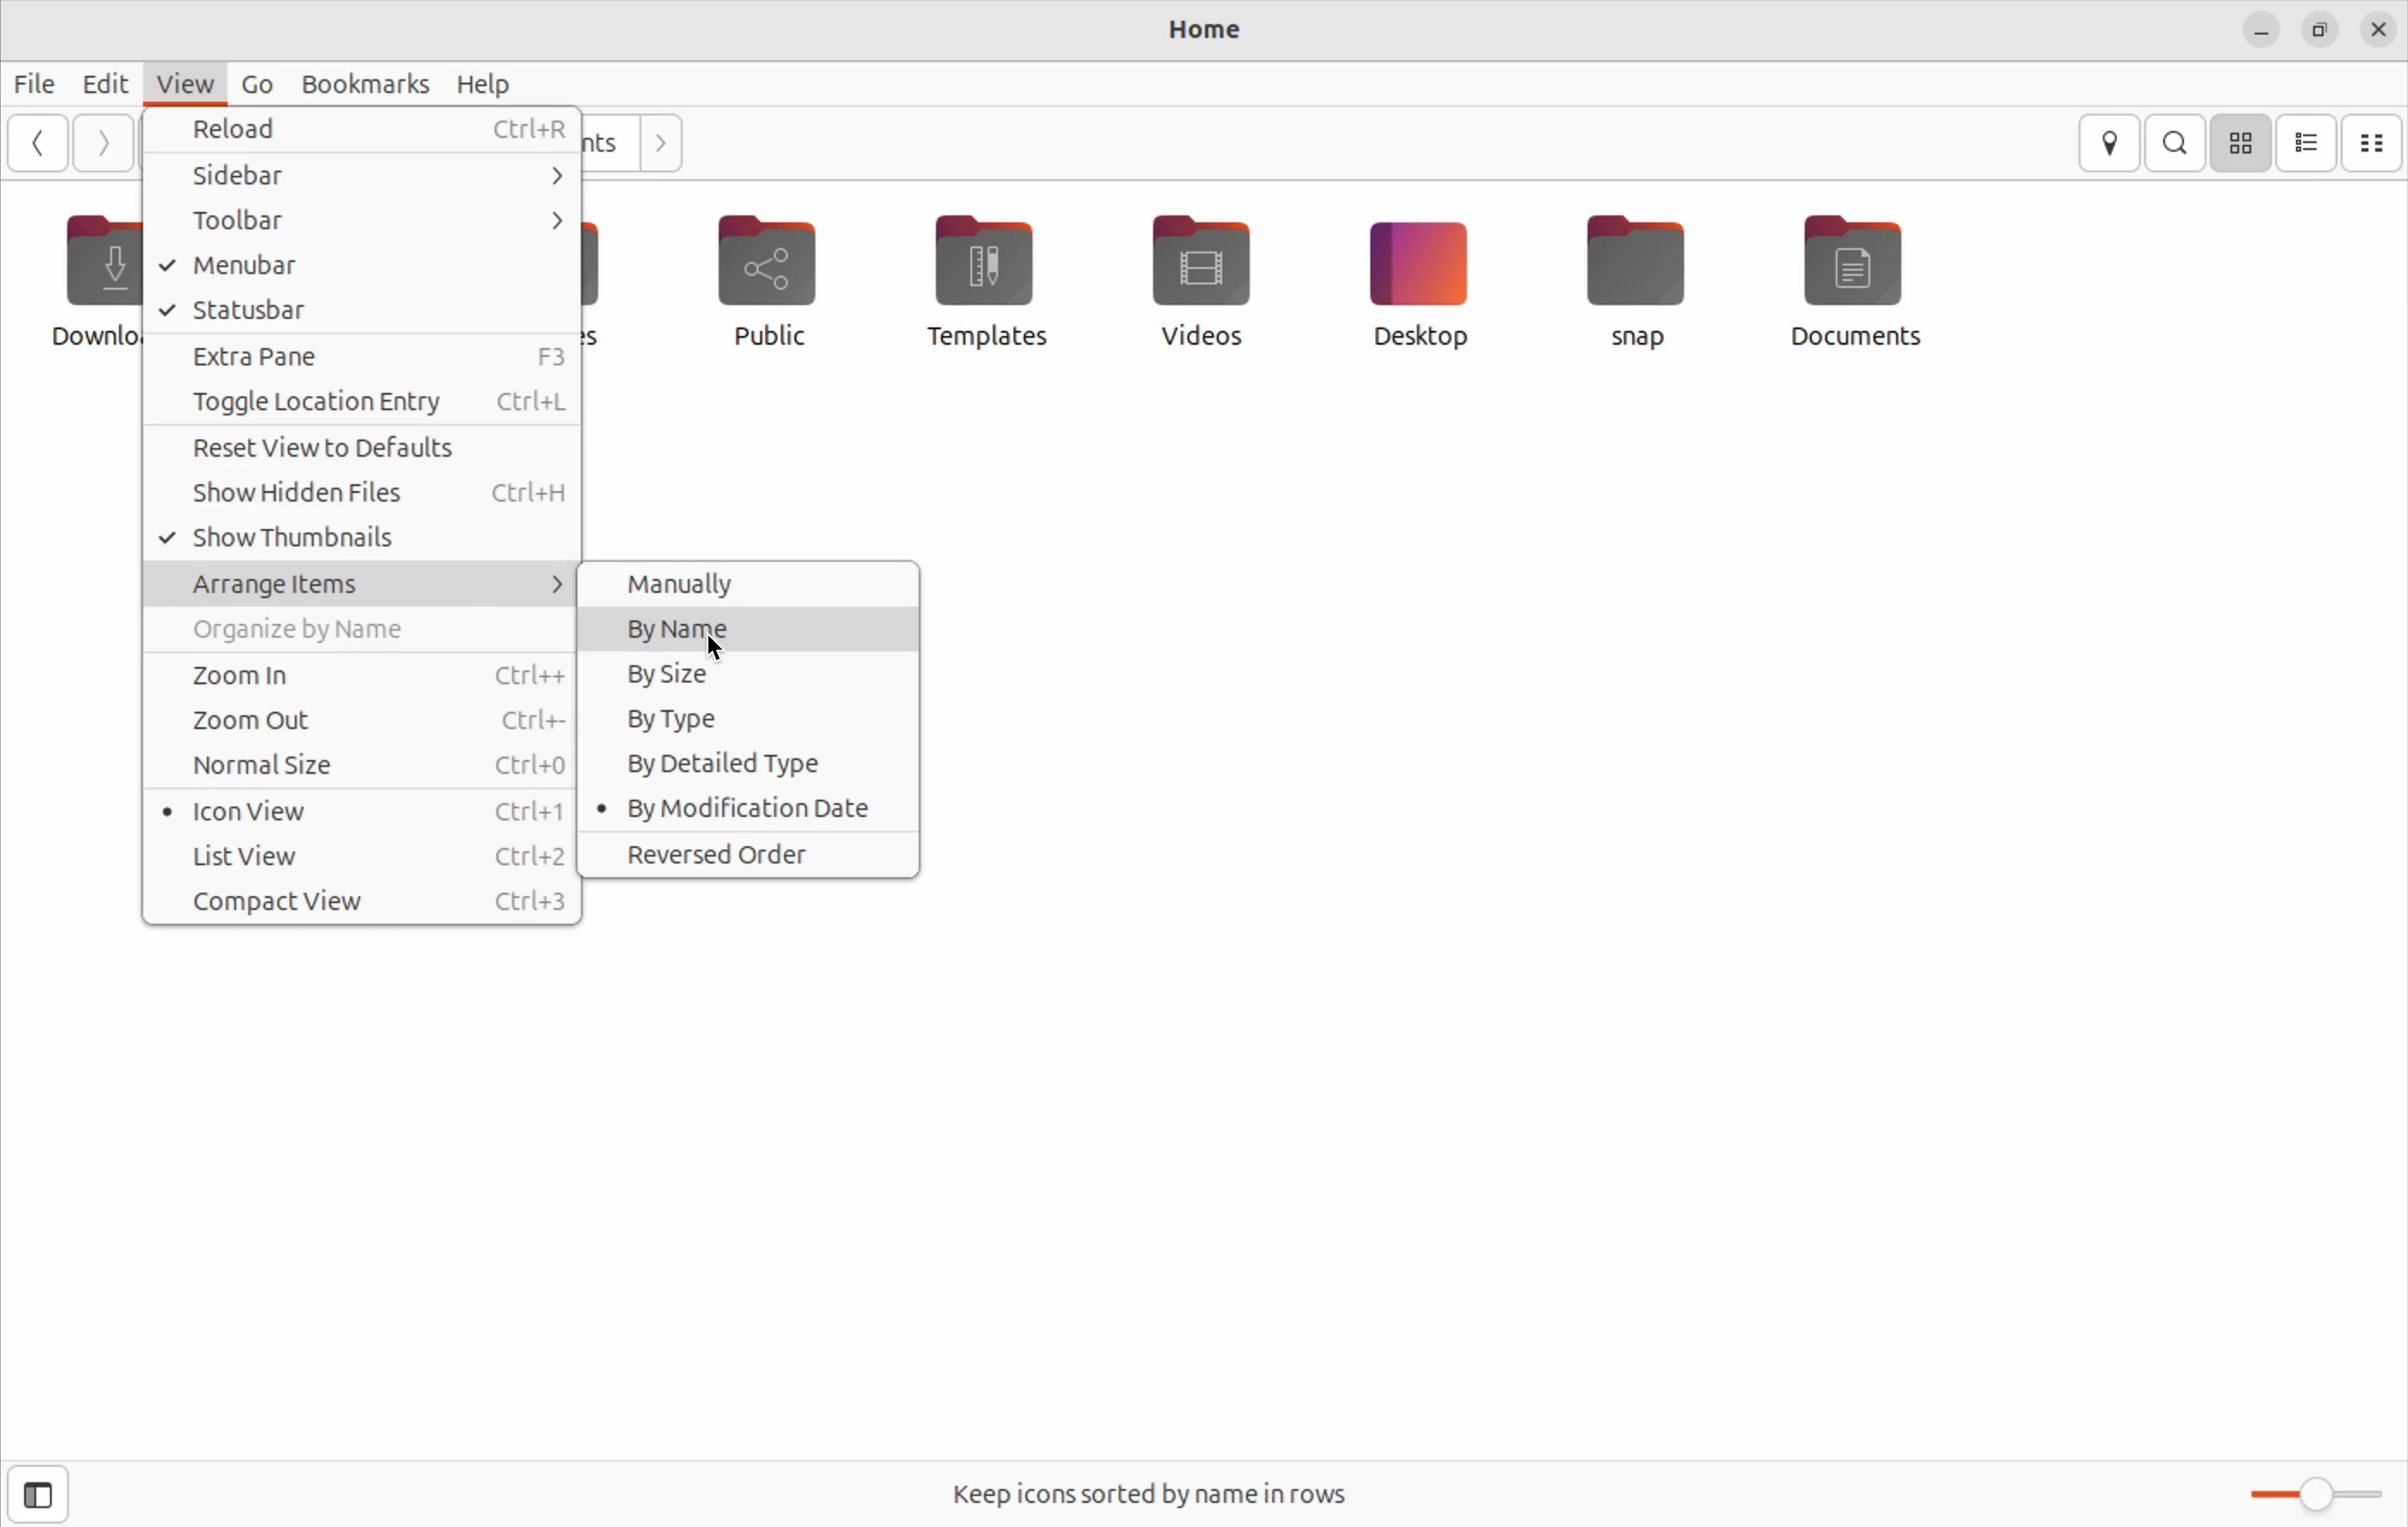  Describe the element at coordinates (2374, 144) in the screenshot. I see `compact view` at that location.